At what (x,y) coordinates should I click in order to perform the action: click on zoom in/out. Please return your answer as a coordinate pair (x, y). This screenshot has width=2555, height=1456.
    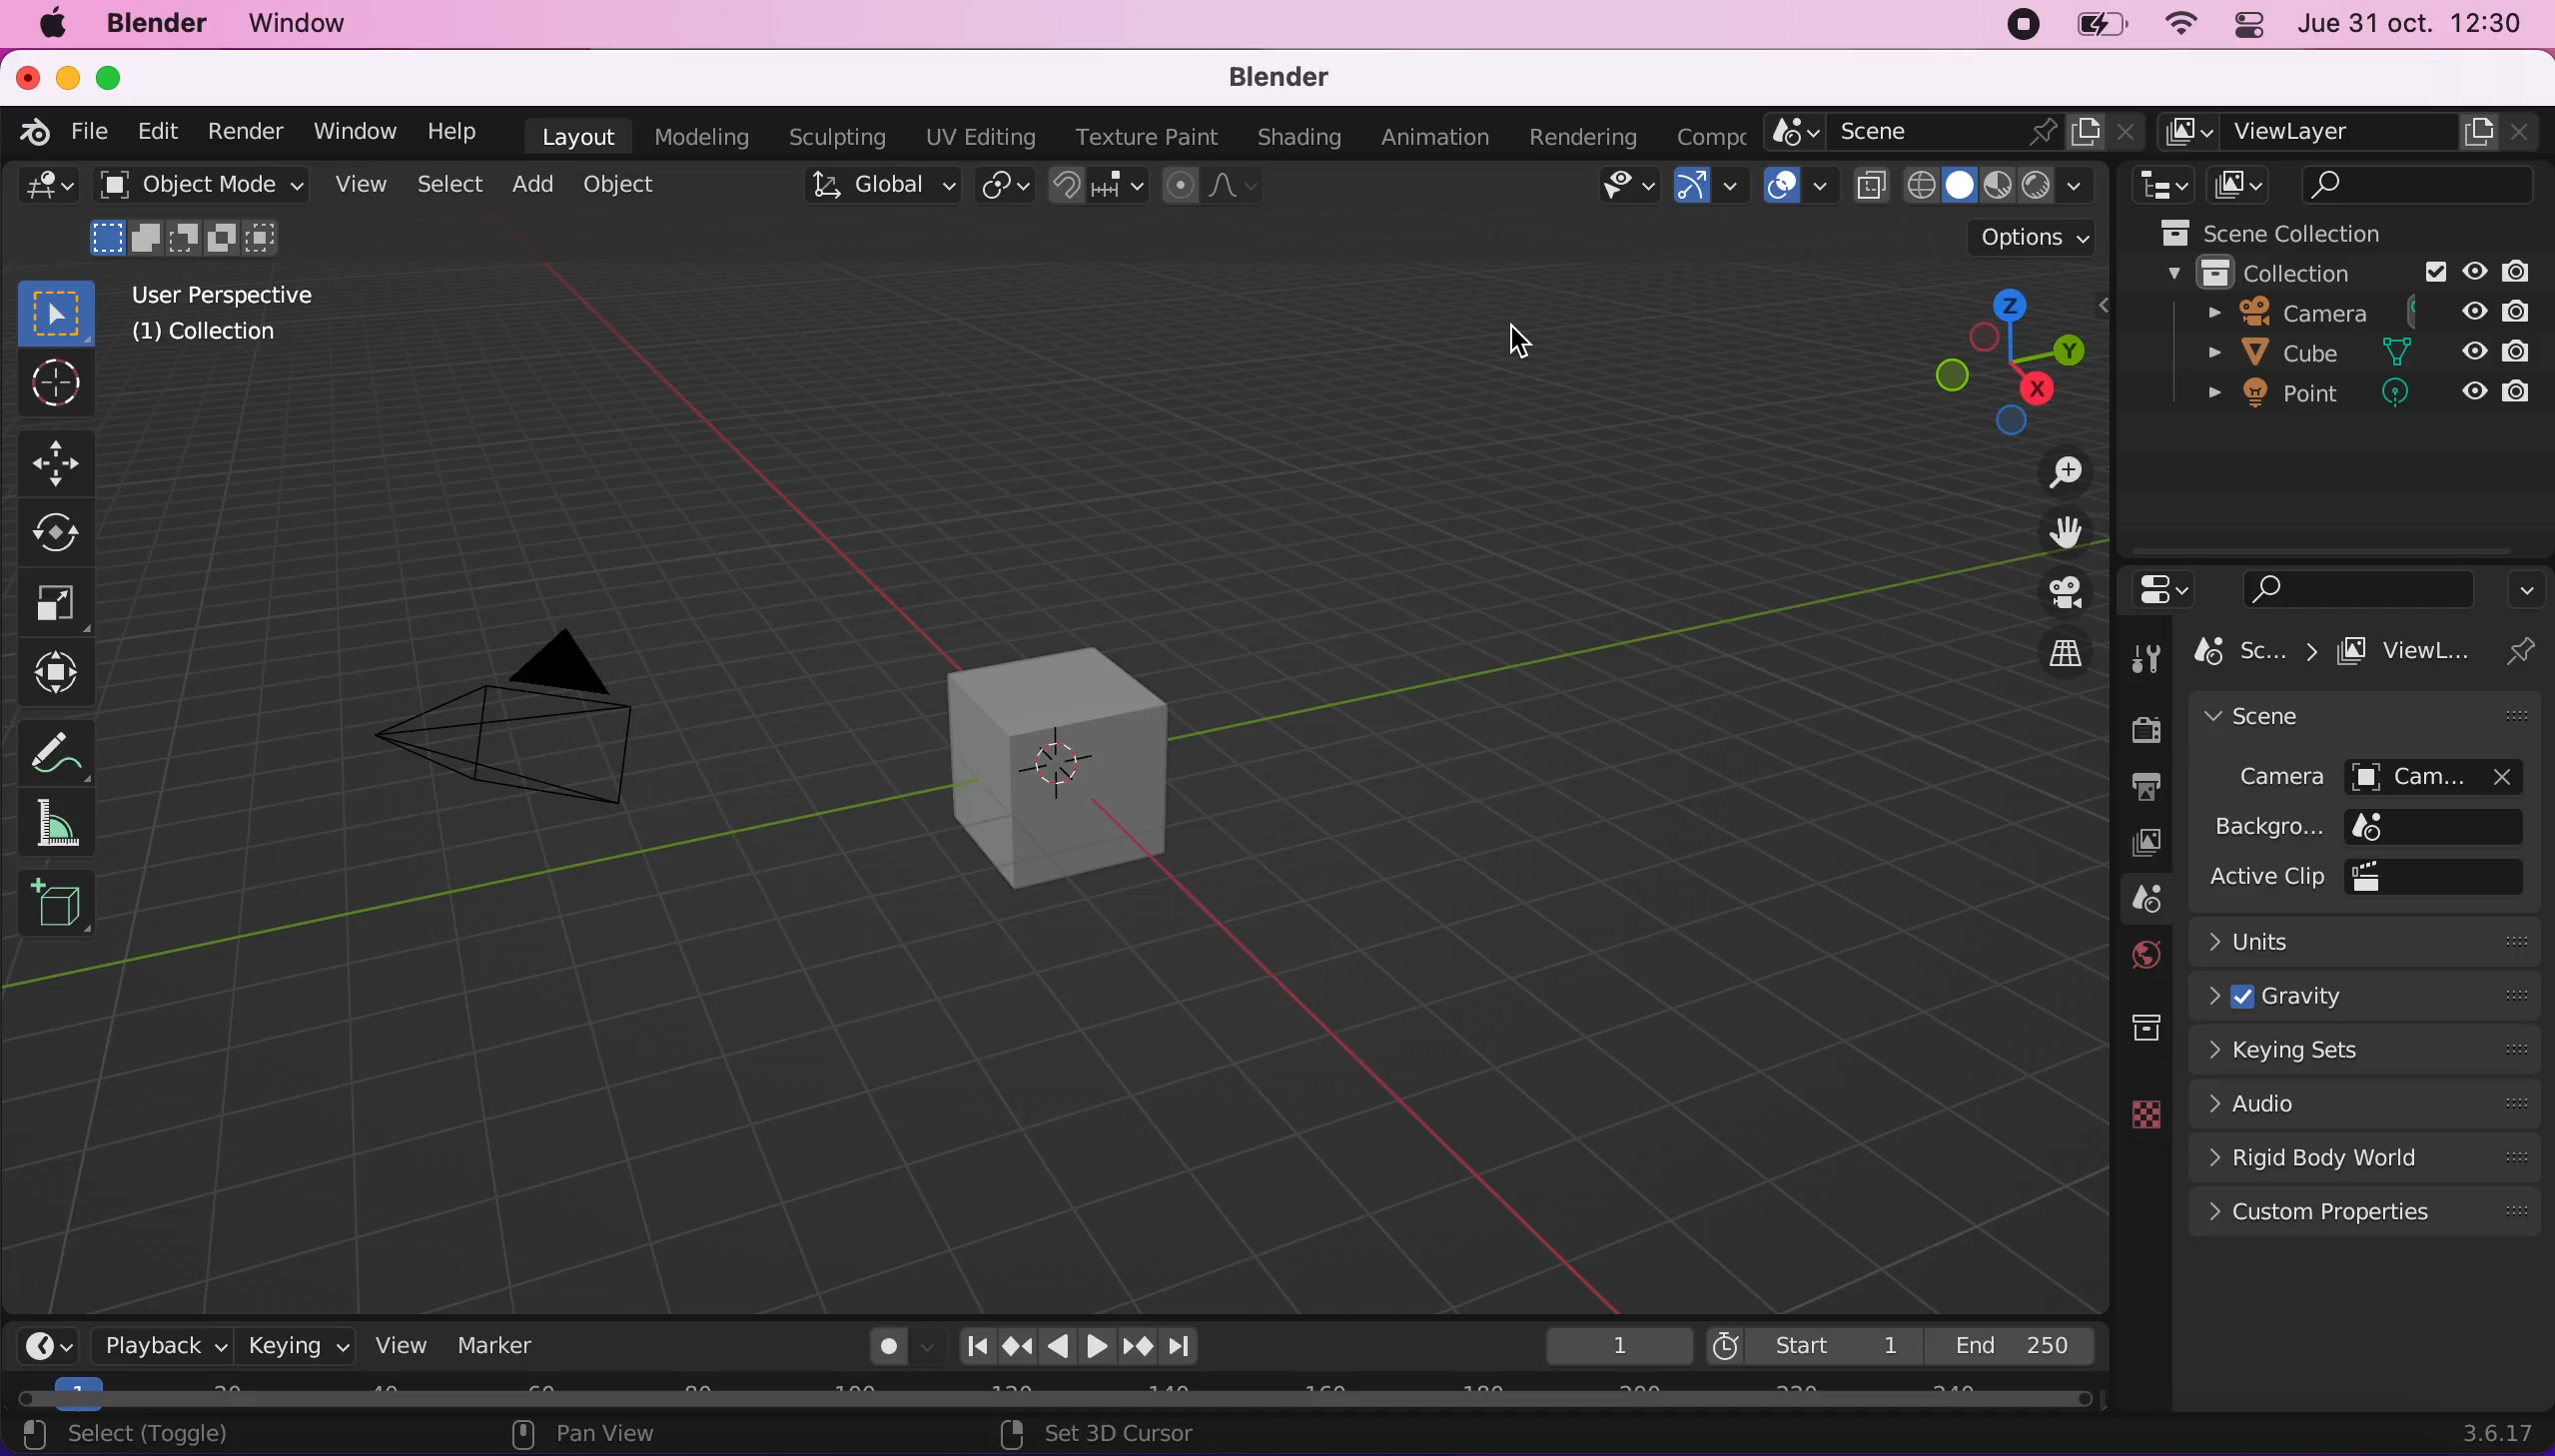
    Looking at the image, I should click on (2049, 473).